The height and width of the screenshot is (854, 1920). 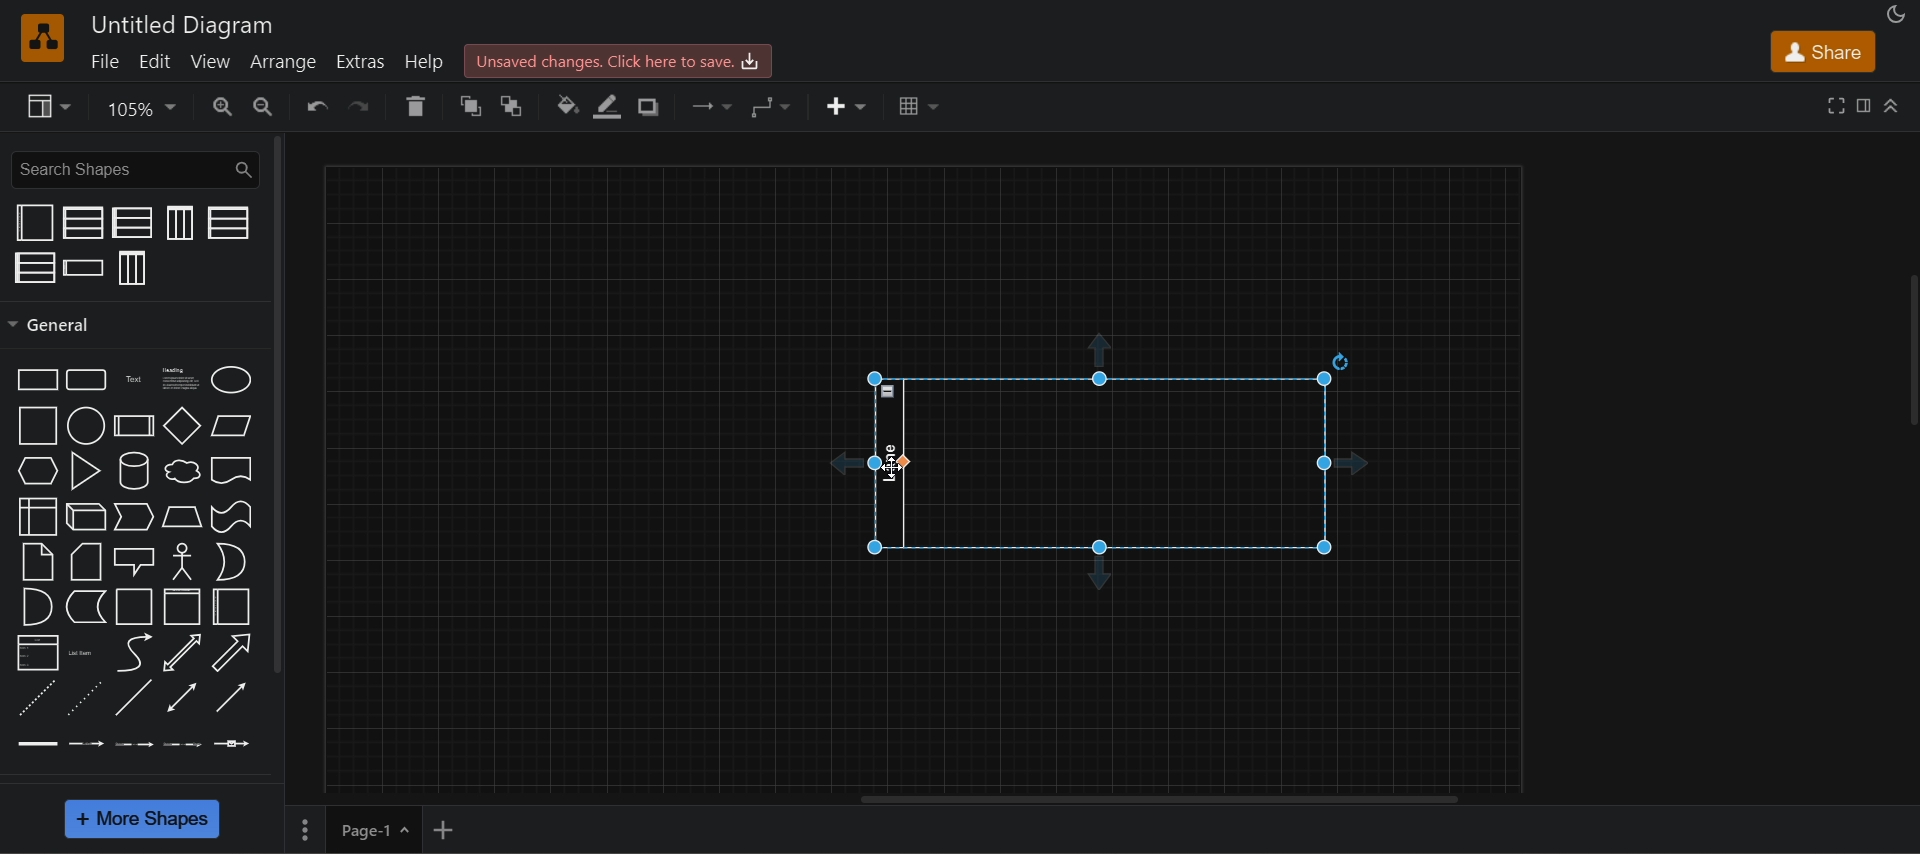 I want to click on internal storage, so click(x=40, y=517).